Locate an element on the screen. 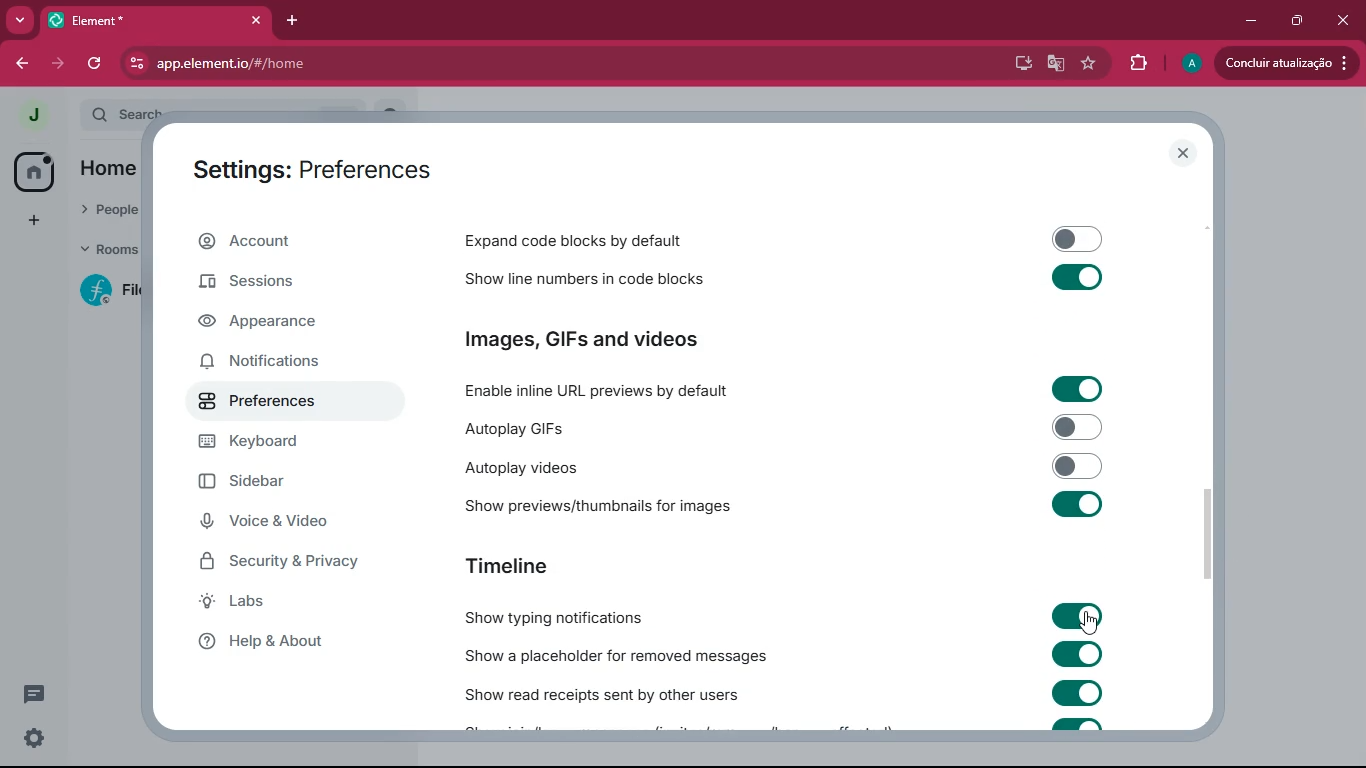  show read receipts sent by other users is located at coordinates (603, 691).